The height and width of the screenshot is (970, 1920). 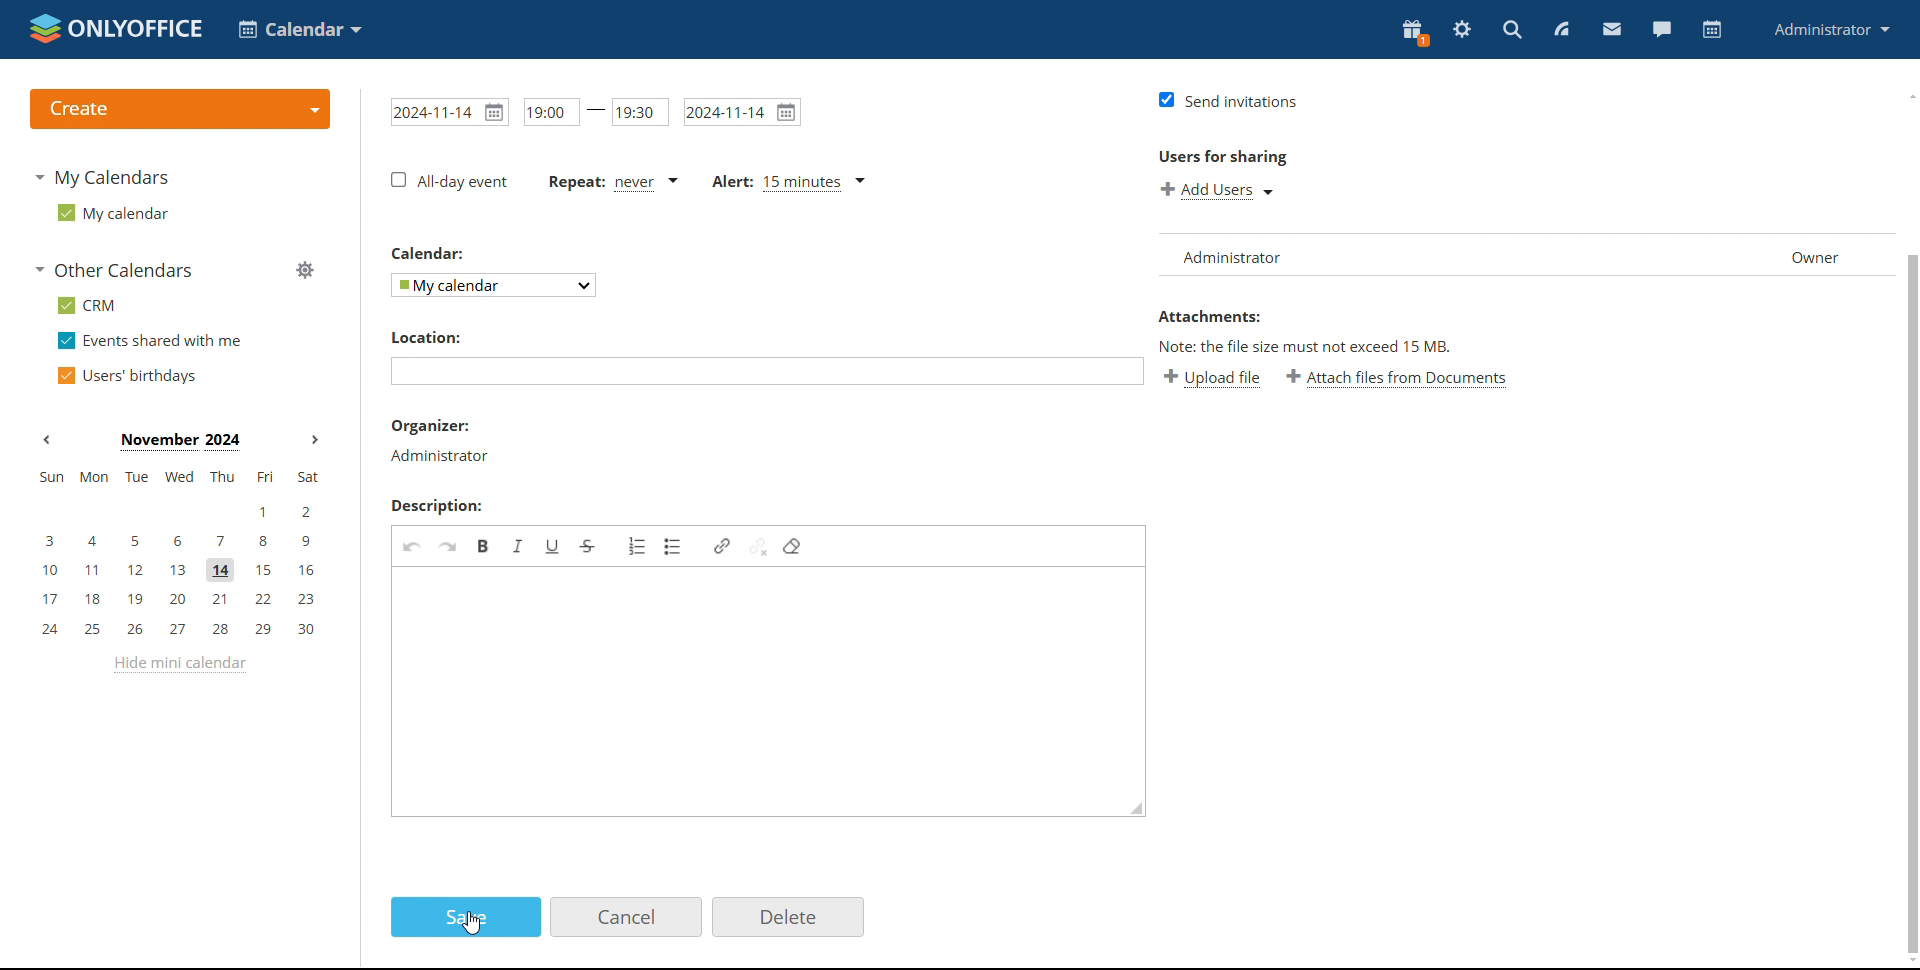 What do you see at coordinates (179, 664) in the screenshot?
I see `hide mini calendar` at bounding box center [179, 664].